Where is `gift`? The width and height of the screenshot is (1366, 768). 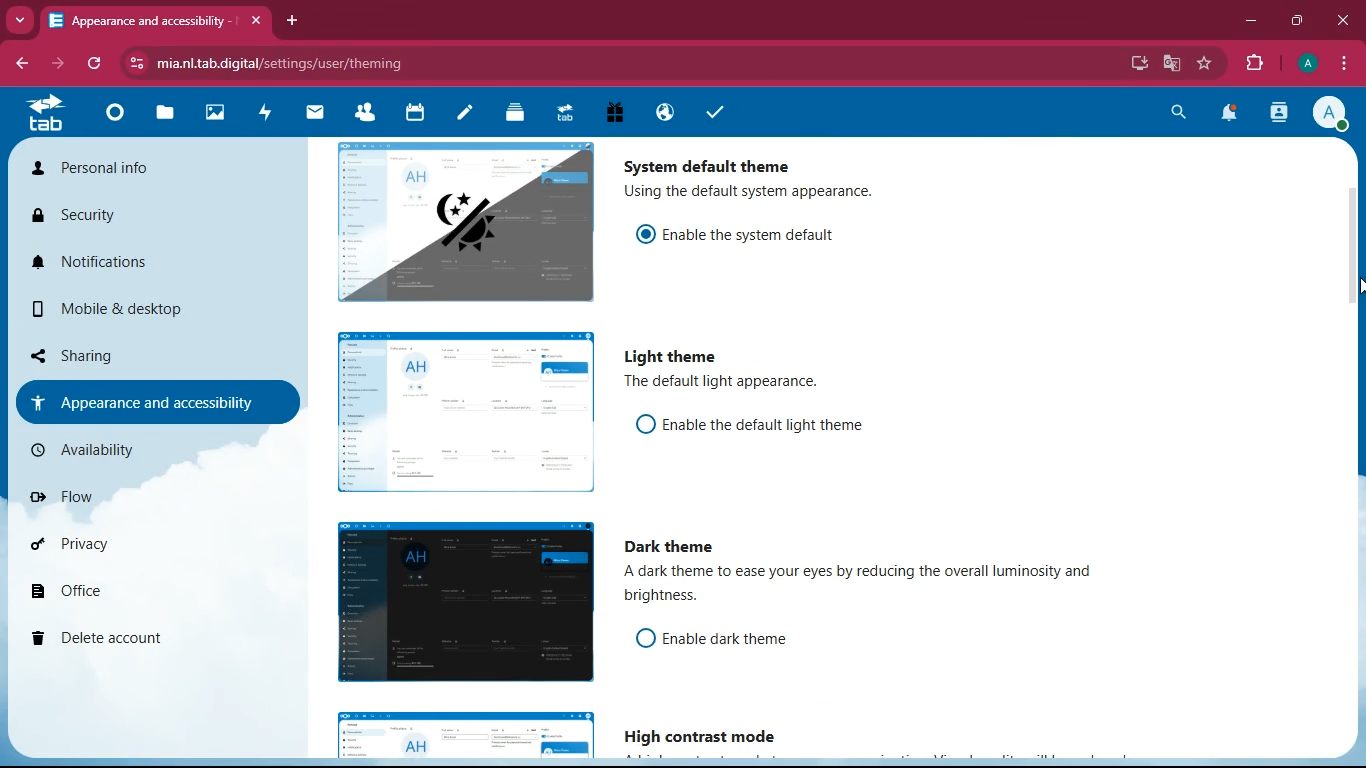
gift is located at coordinates (614, 112).